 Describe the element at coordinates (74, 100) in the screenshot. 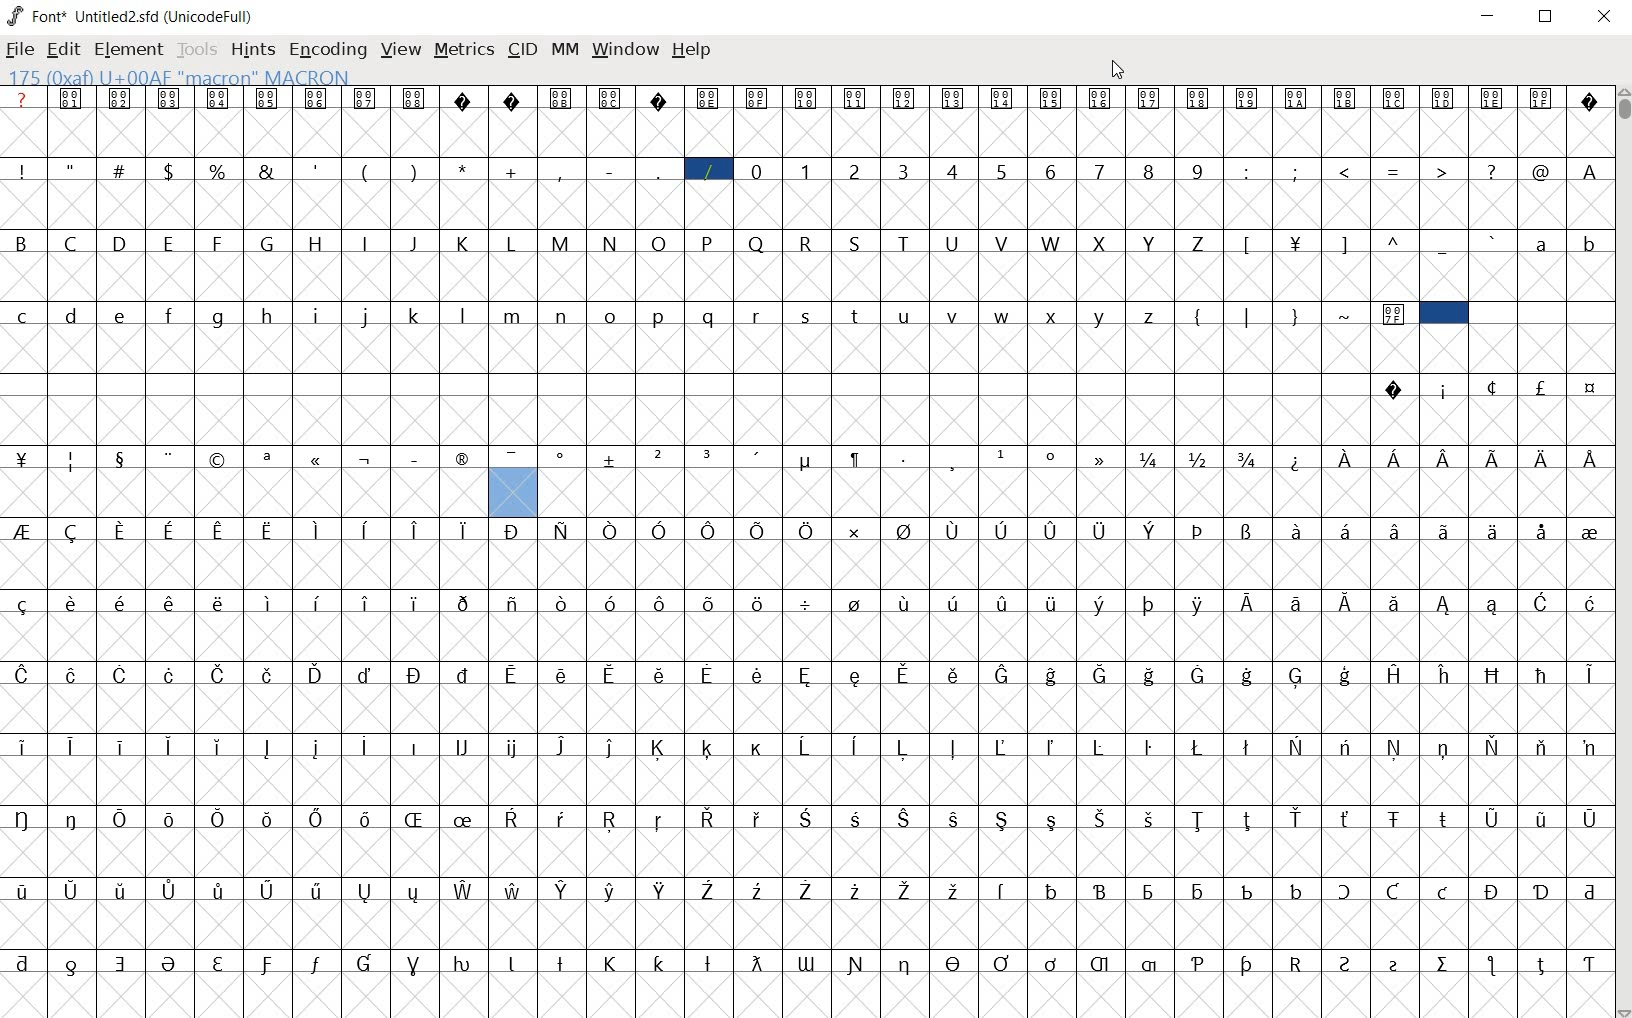

I see `Symbol` at that location.